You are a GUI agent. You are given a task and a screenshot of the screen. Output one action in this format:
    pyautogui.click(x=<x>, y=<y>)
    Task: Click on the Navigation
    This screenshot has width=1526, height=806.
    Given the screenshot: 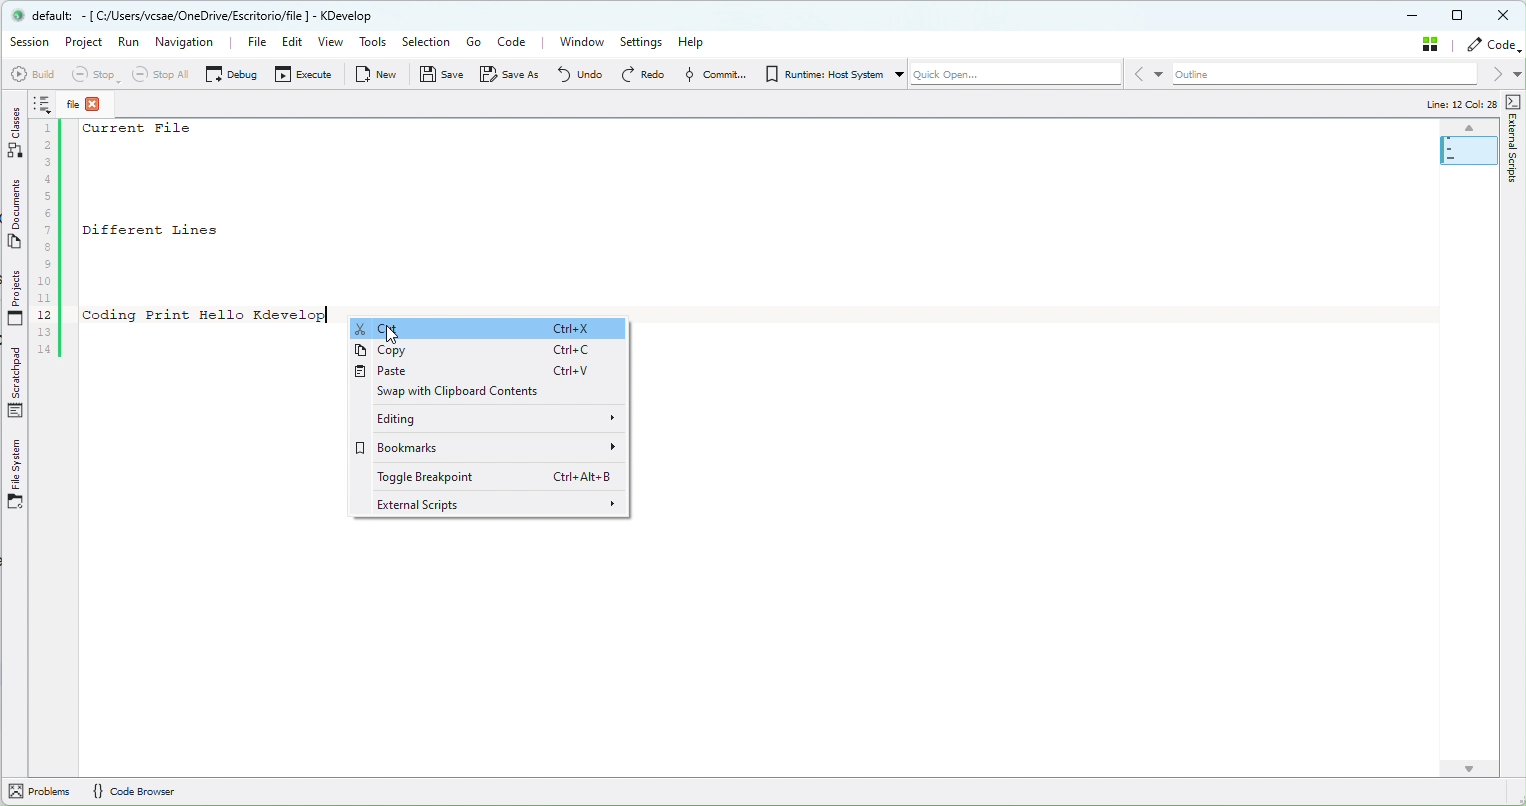 What is the action you would take?
    pyautogui.click(x=189, y=40)
    